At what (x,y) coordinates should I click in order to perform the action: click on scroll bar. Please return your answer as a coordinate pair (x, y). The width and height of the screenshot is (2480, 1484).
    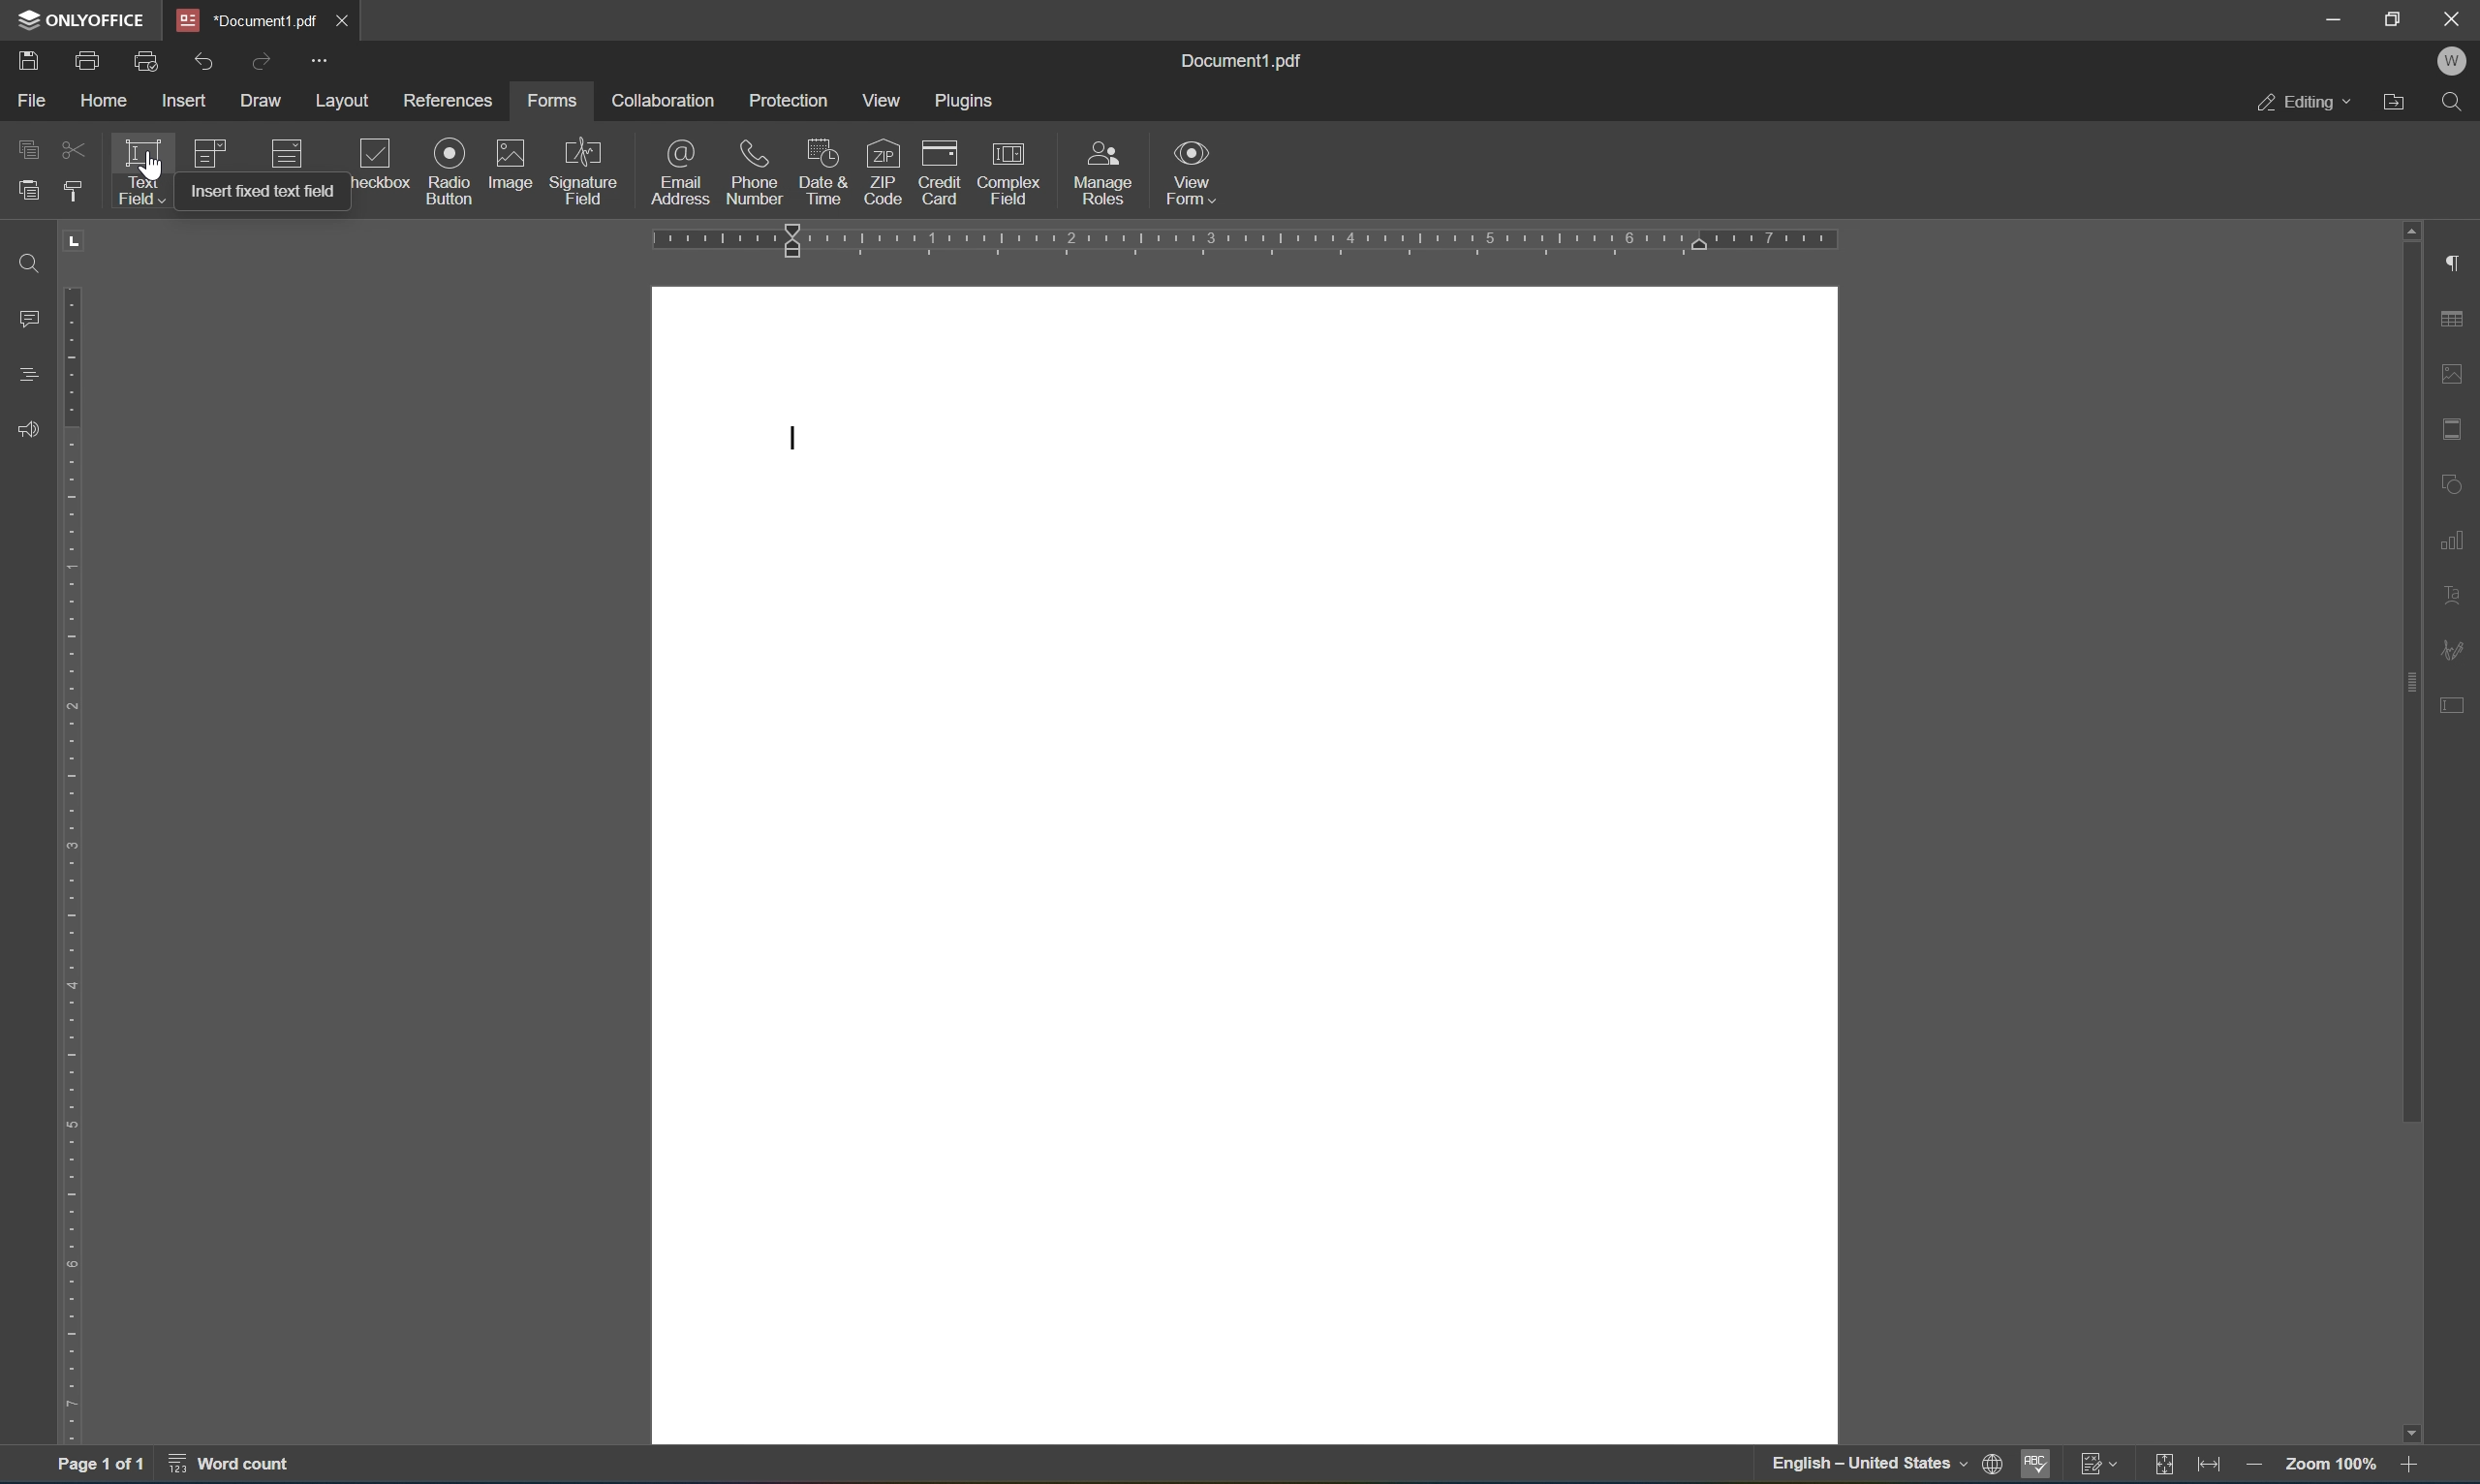
    Looking at the image, I should click on (2408, 688).